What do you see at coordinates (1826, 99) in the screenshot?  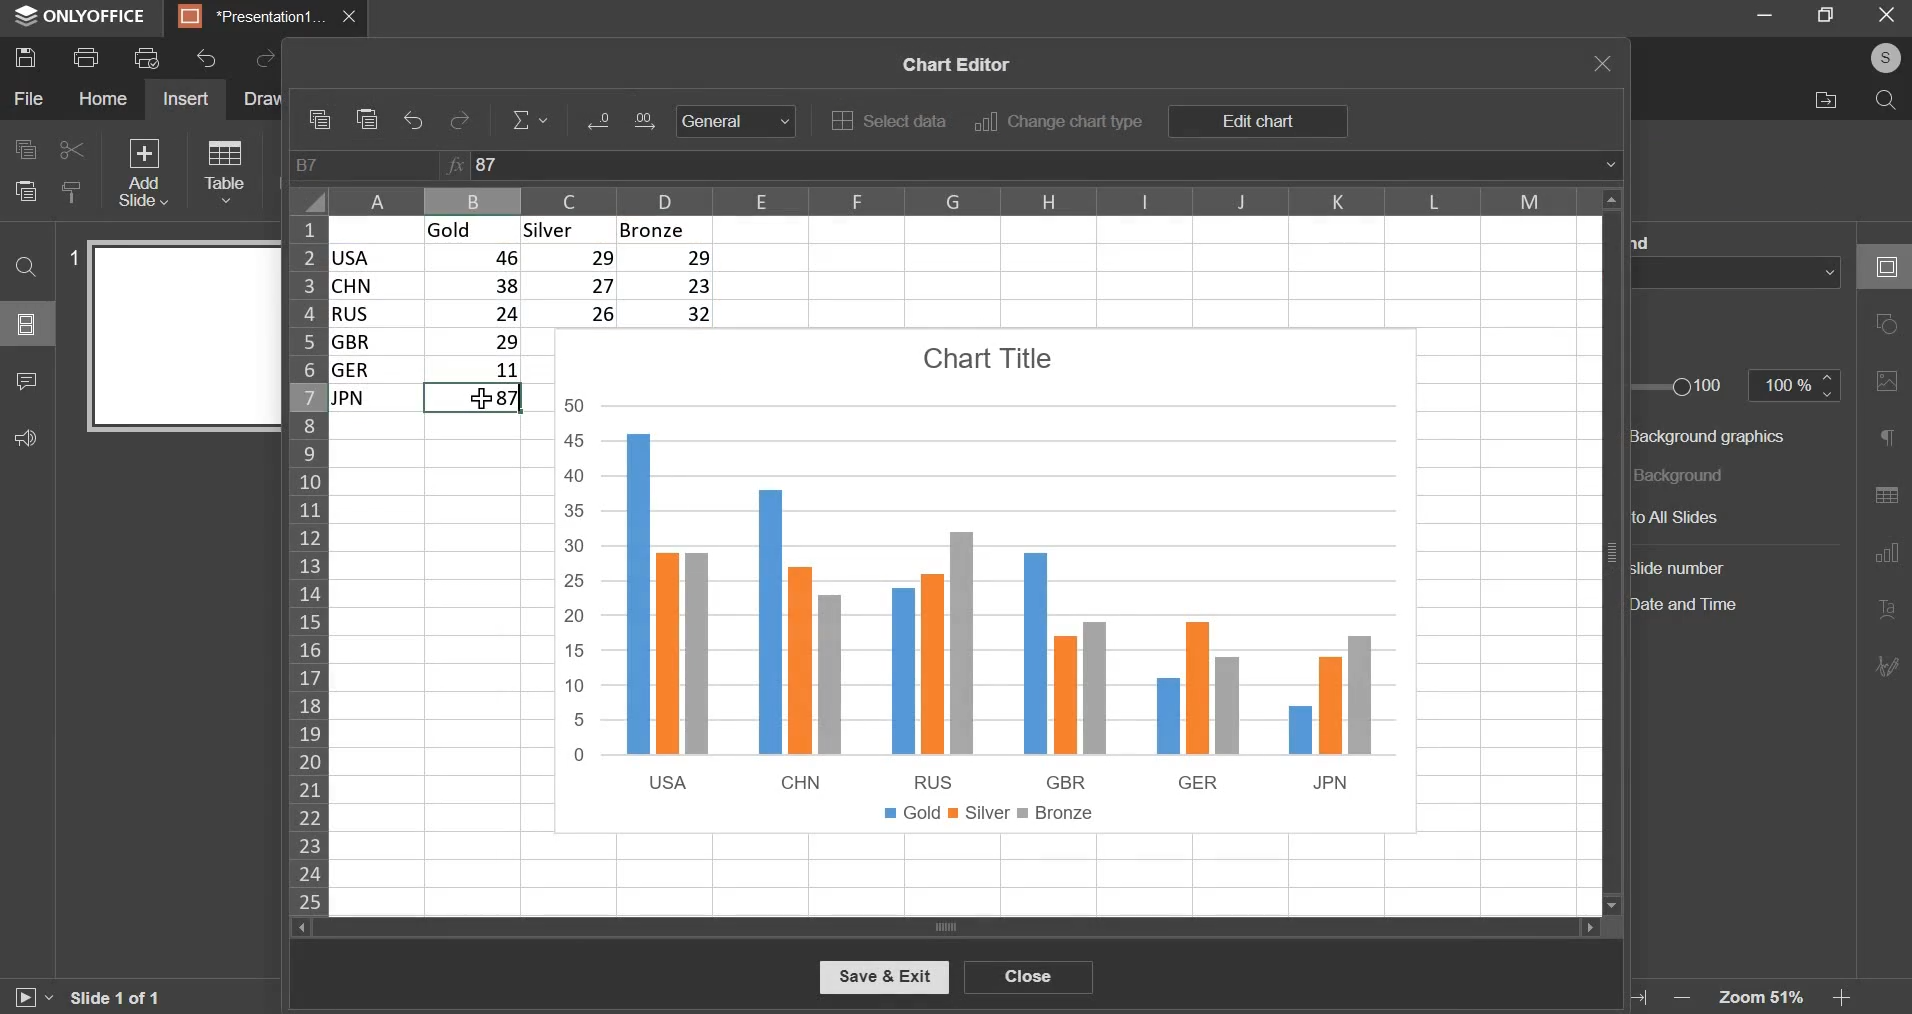 I see `file location` at bounding box center [1826, 99].